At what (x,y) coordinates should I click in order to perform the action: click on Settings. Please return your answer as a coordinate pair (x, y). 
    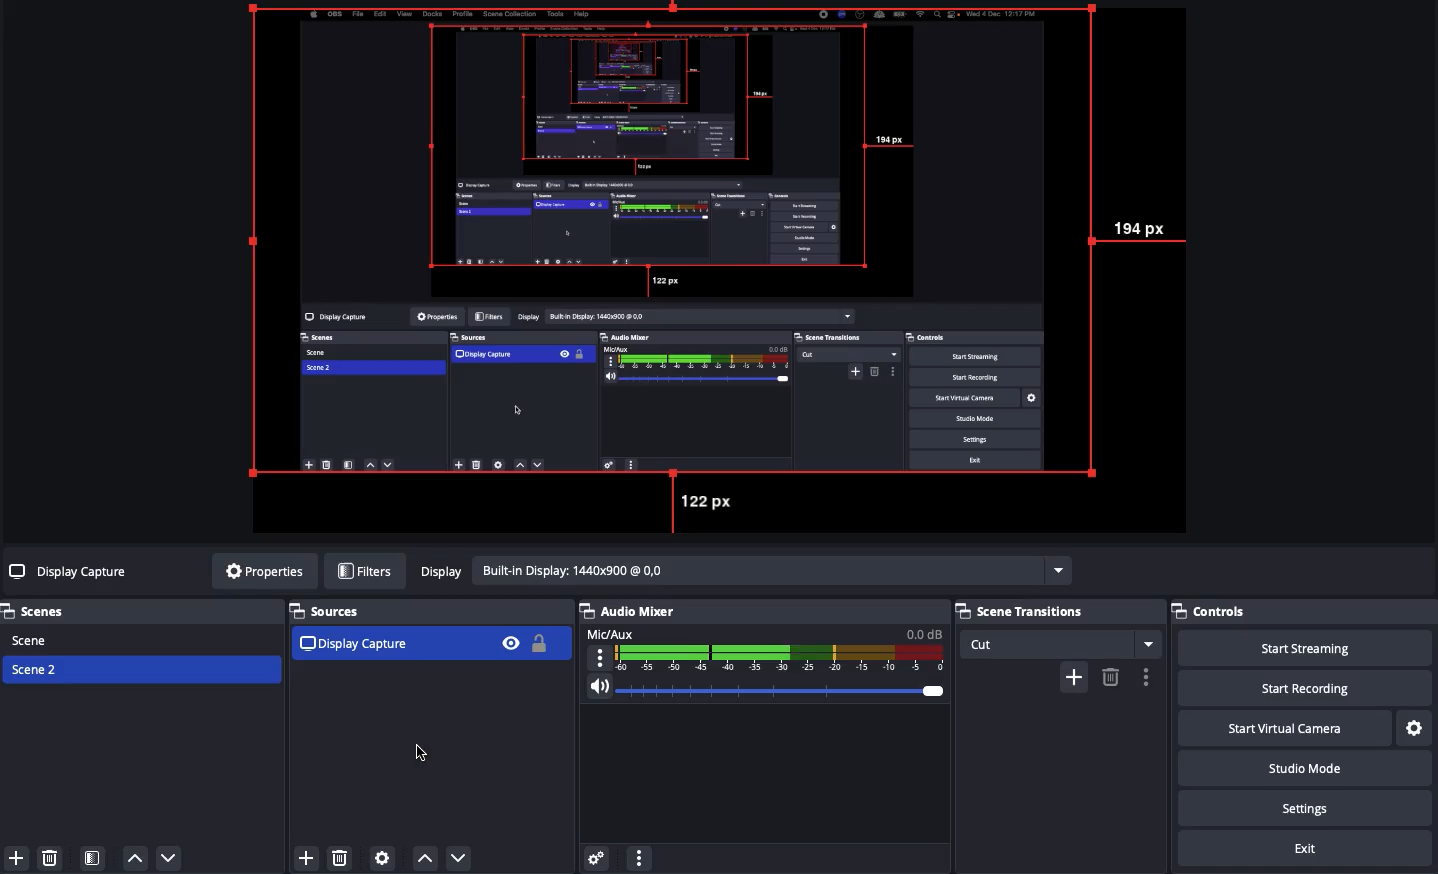
    Looking at the image, I should click on (1303, 807).